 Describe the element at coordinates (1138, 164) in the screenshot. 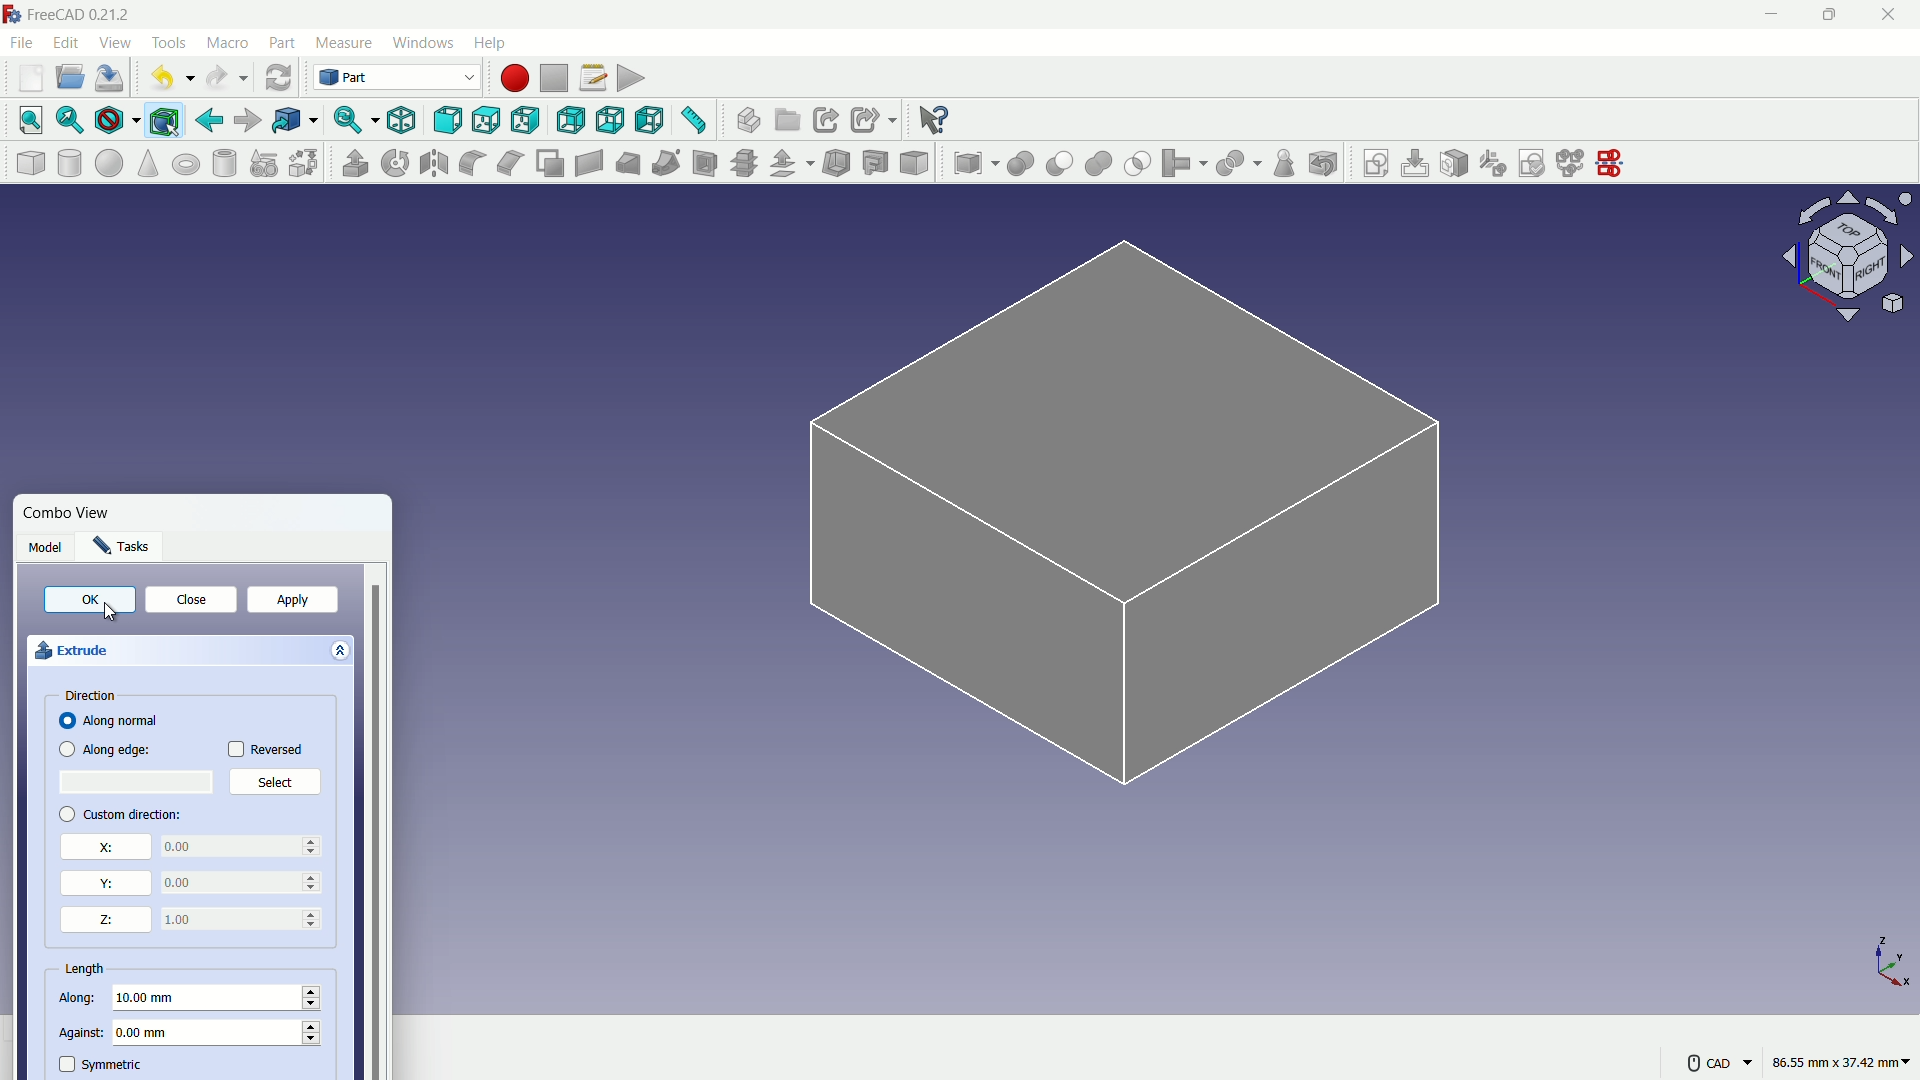

I see `selection` at that location.